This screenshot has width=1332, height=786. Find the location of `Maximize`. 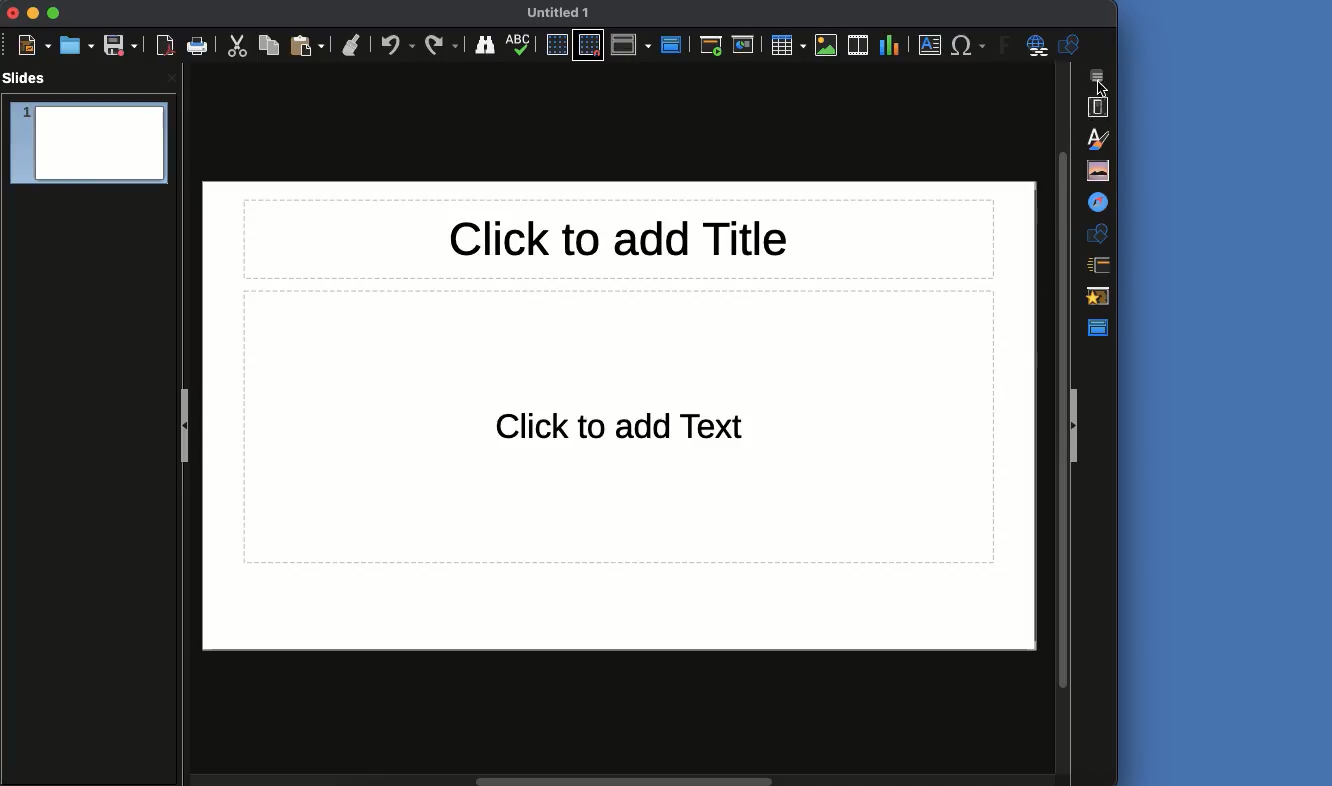

Maximize is located at coordinates (55, 14).